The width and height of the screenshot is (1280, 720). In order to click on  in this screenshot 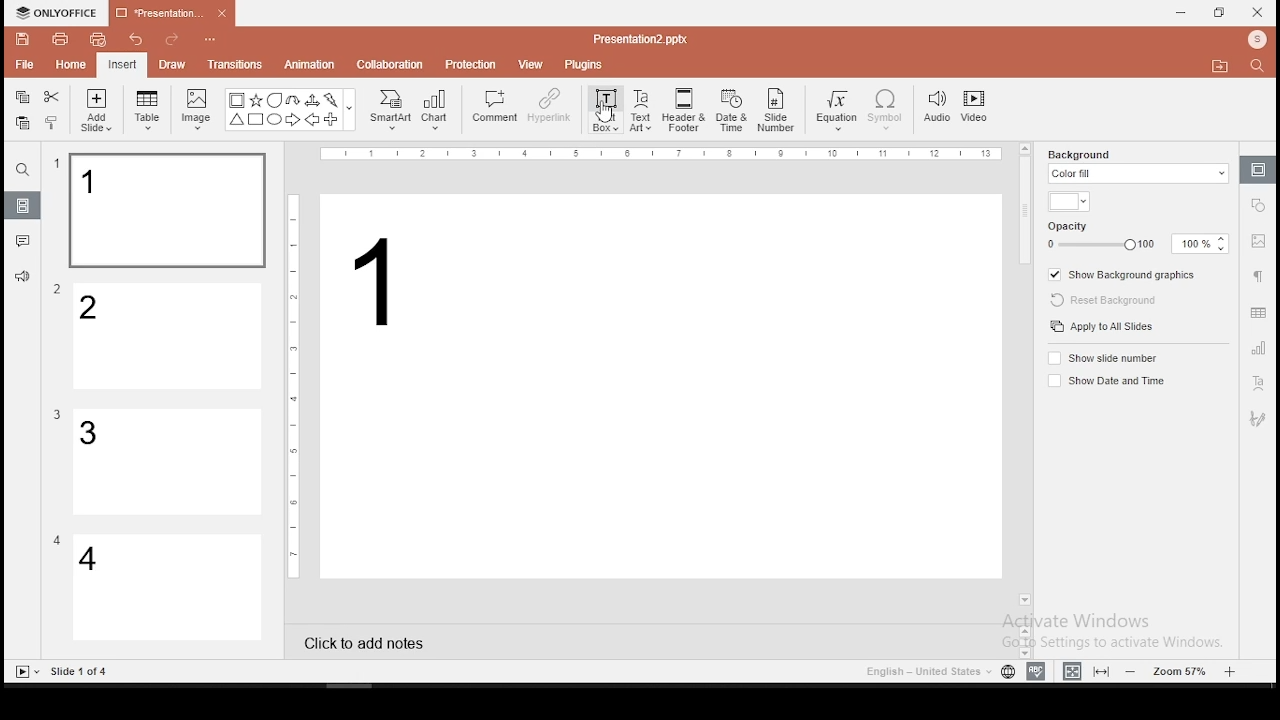, I will do `click(57, 164)`.